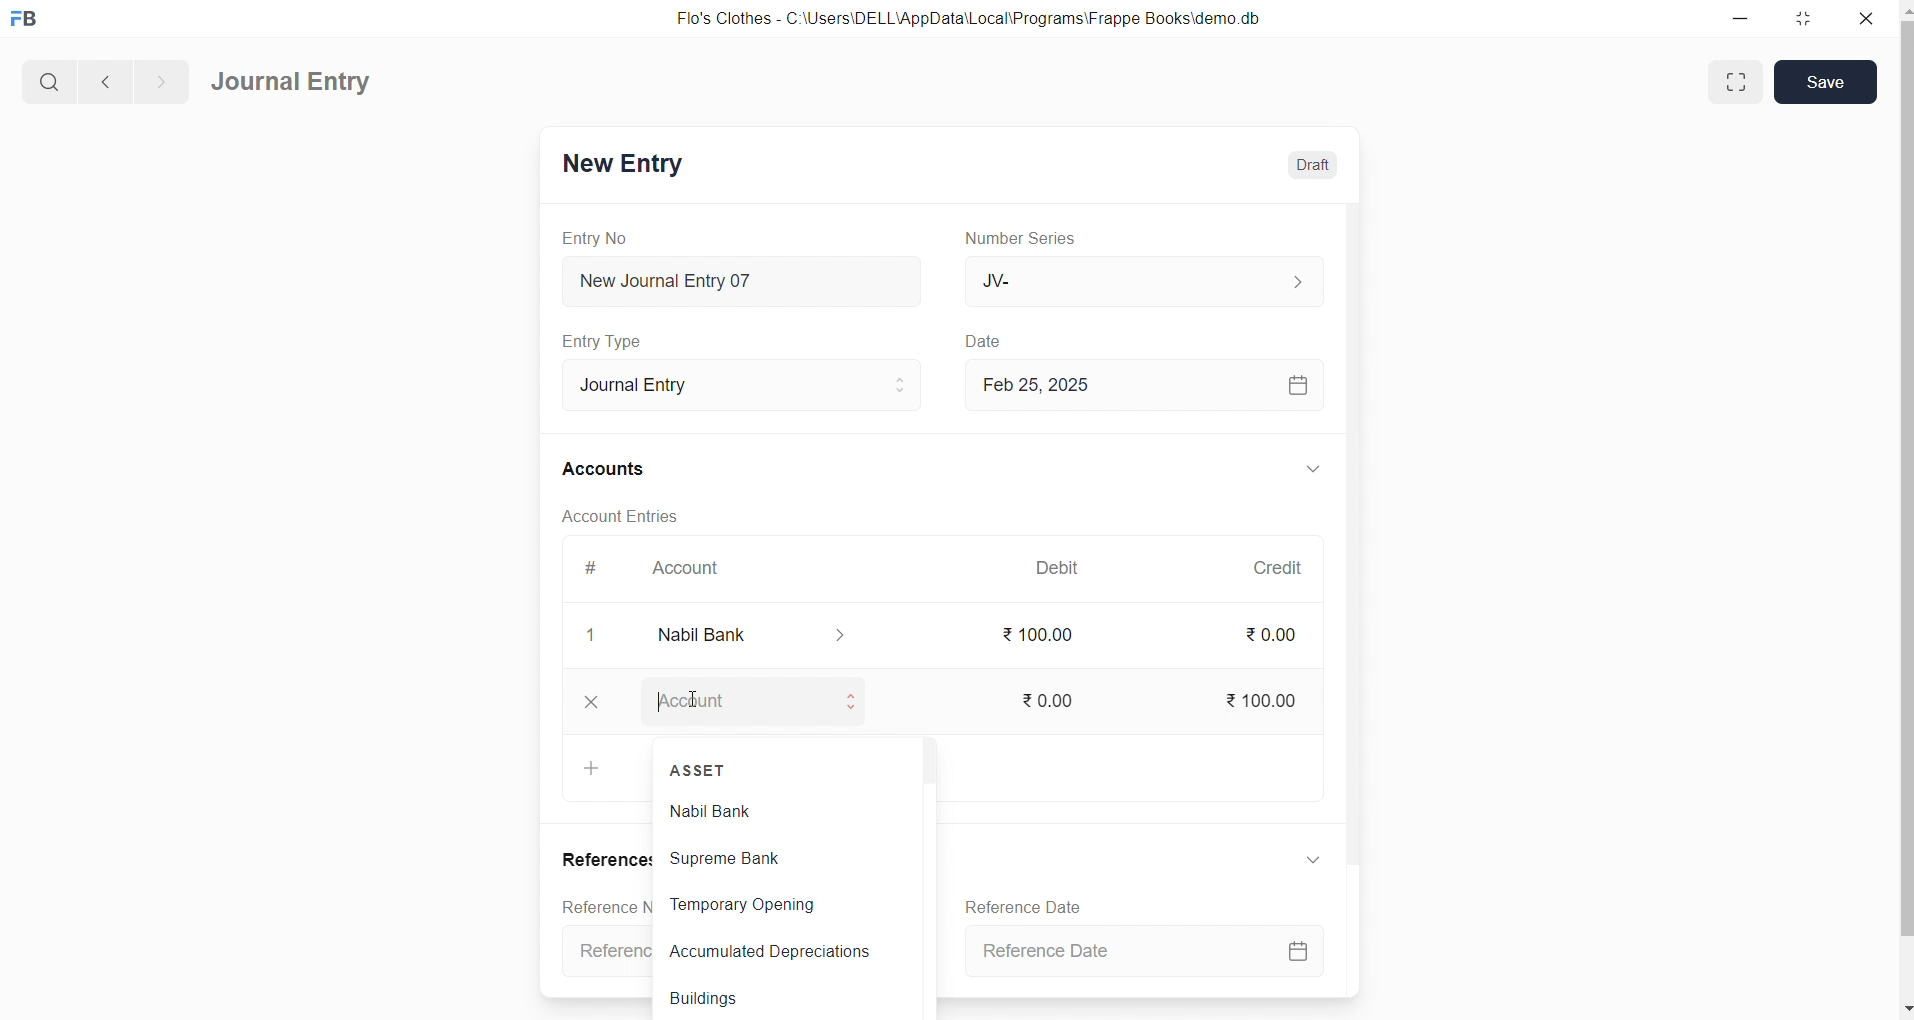 The height and width of the screenshot is (1020, 1914). What do you see at coordinates (927, 879) in the screenshot?
I see `vertical scroll bar` at bounding box center [927, 879].